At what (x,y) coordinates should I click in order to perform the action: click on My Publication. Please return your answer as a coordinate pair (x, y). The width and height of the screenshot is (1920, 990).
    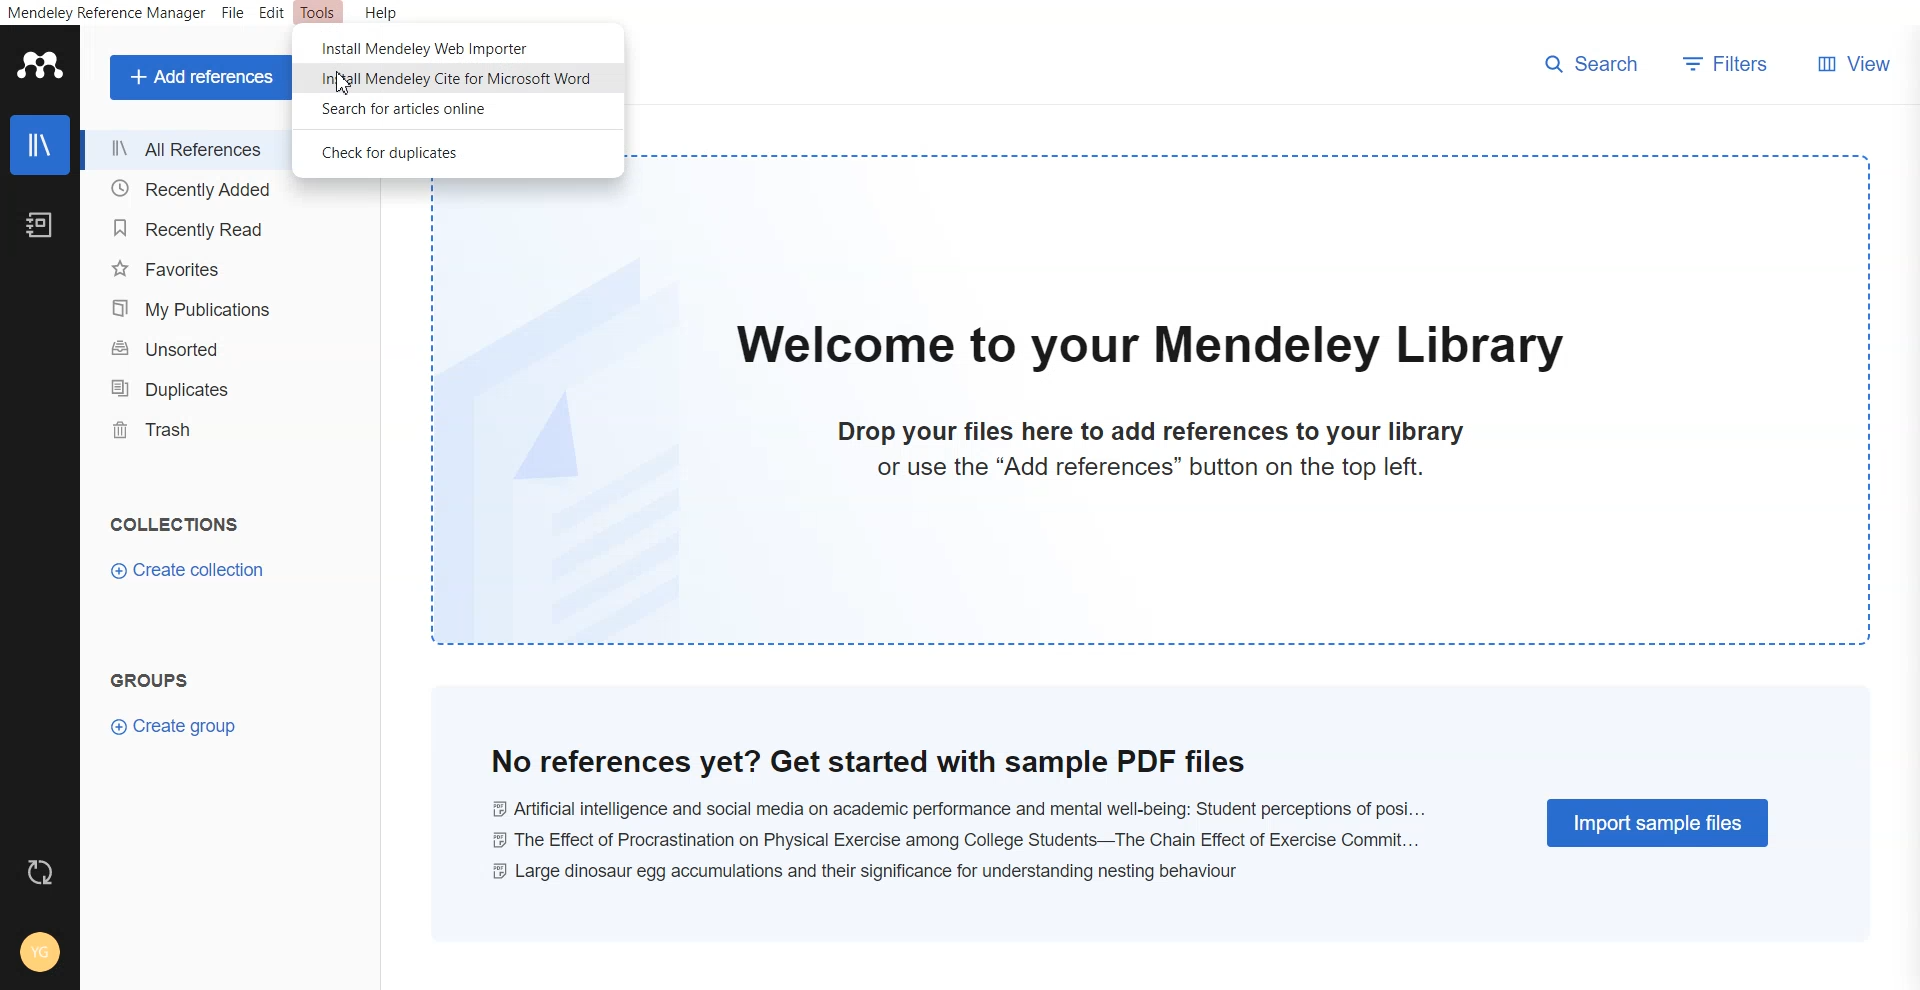
    Looking at the image, I should click on (230, 308).